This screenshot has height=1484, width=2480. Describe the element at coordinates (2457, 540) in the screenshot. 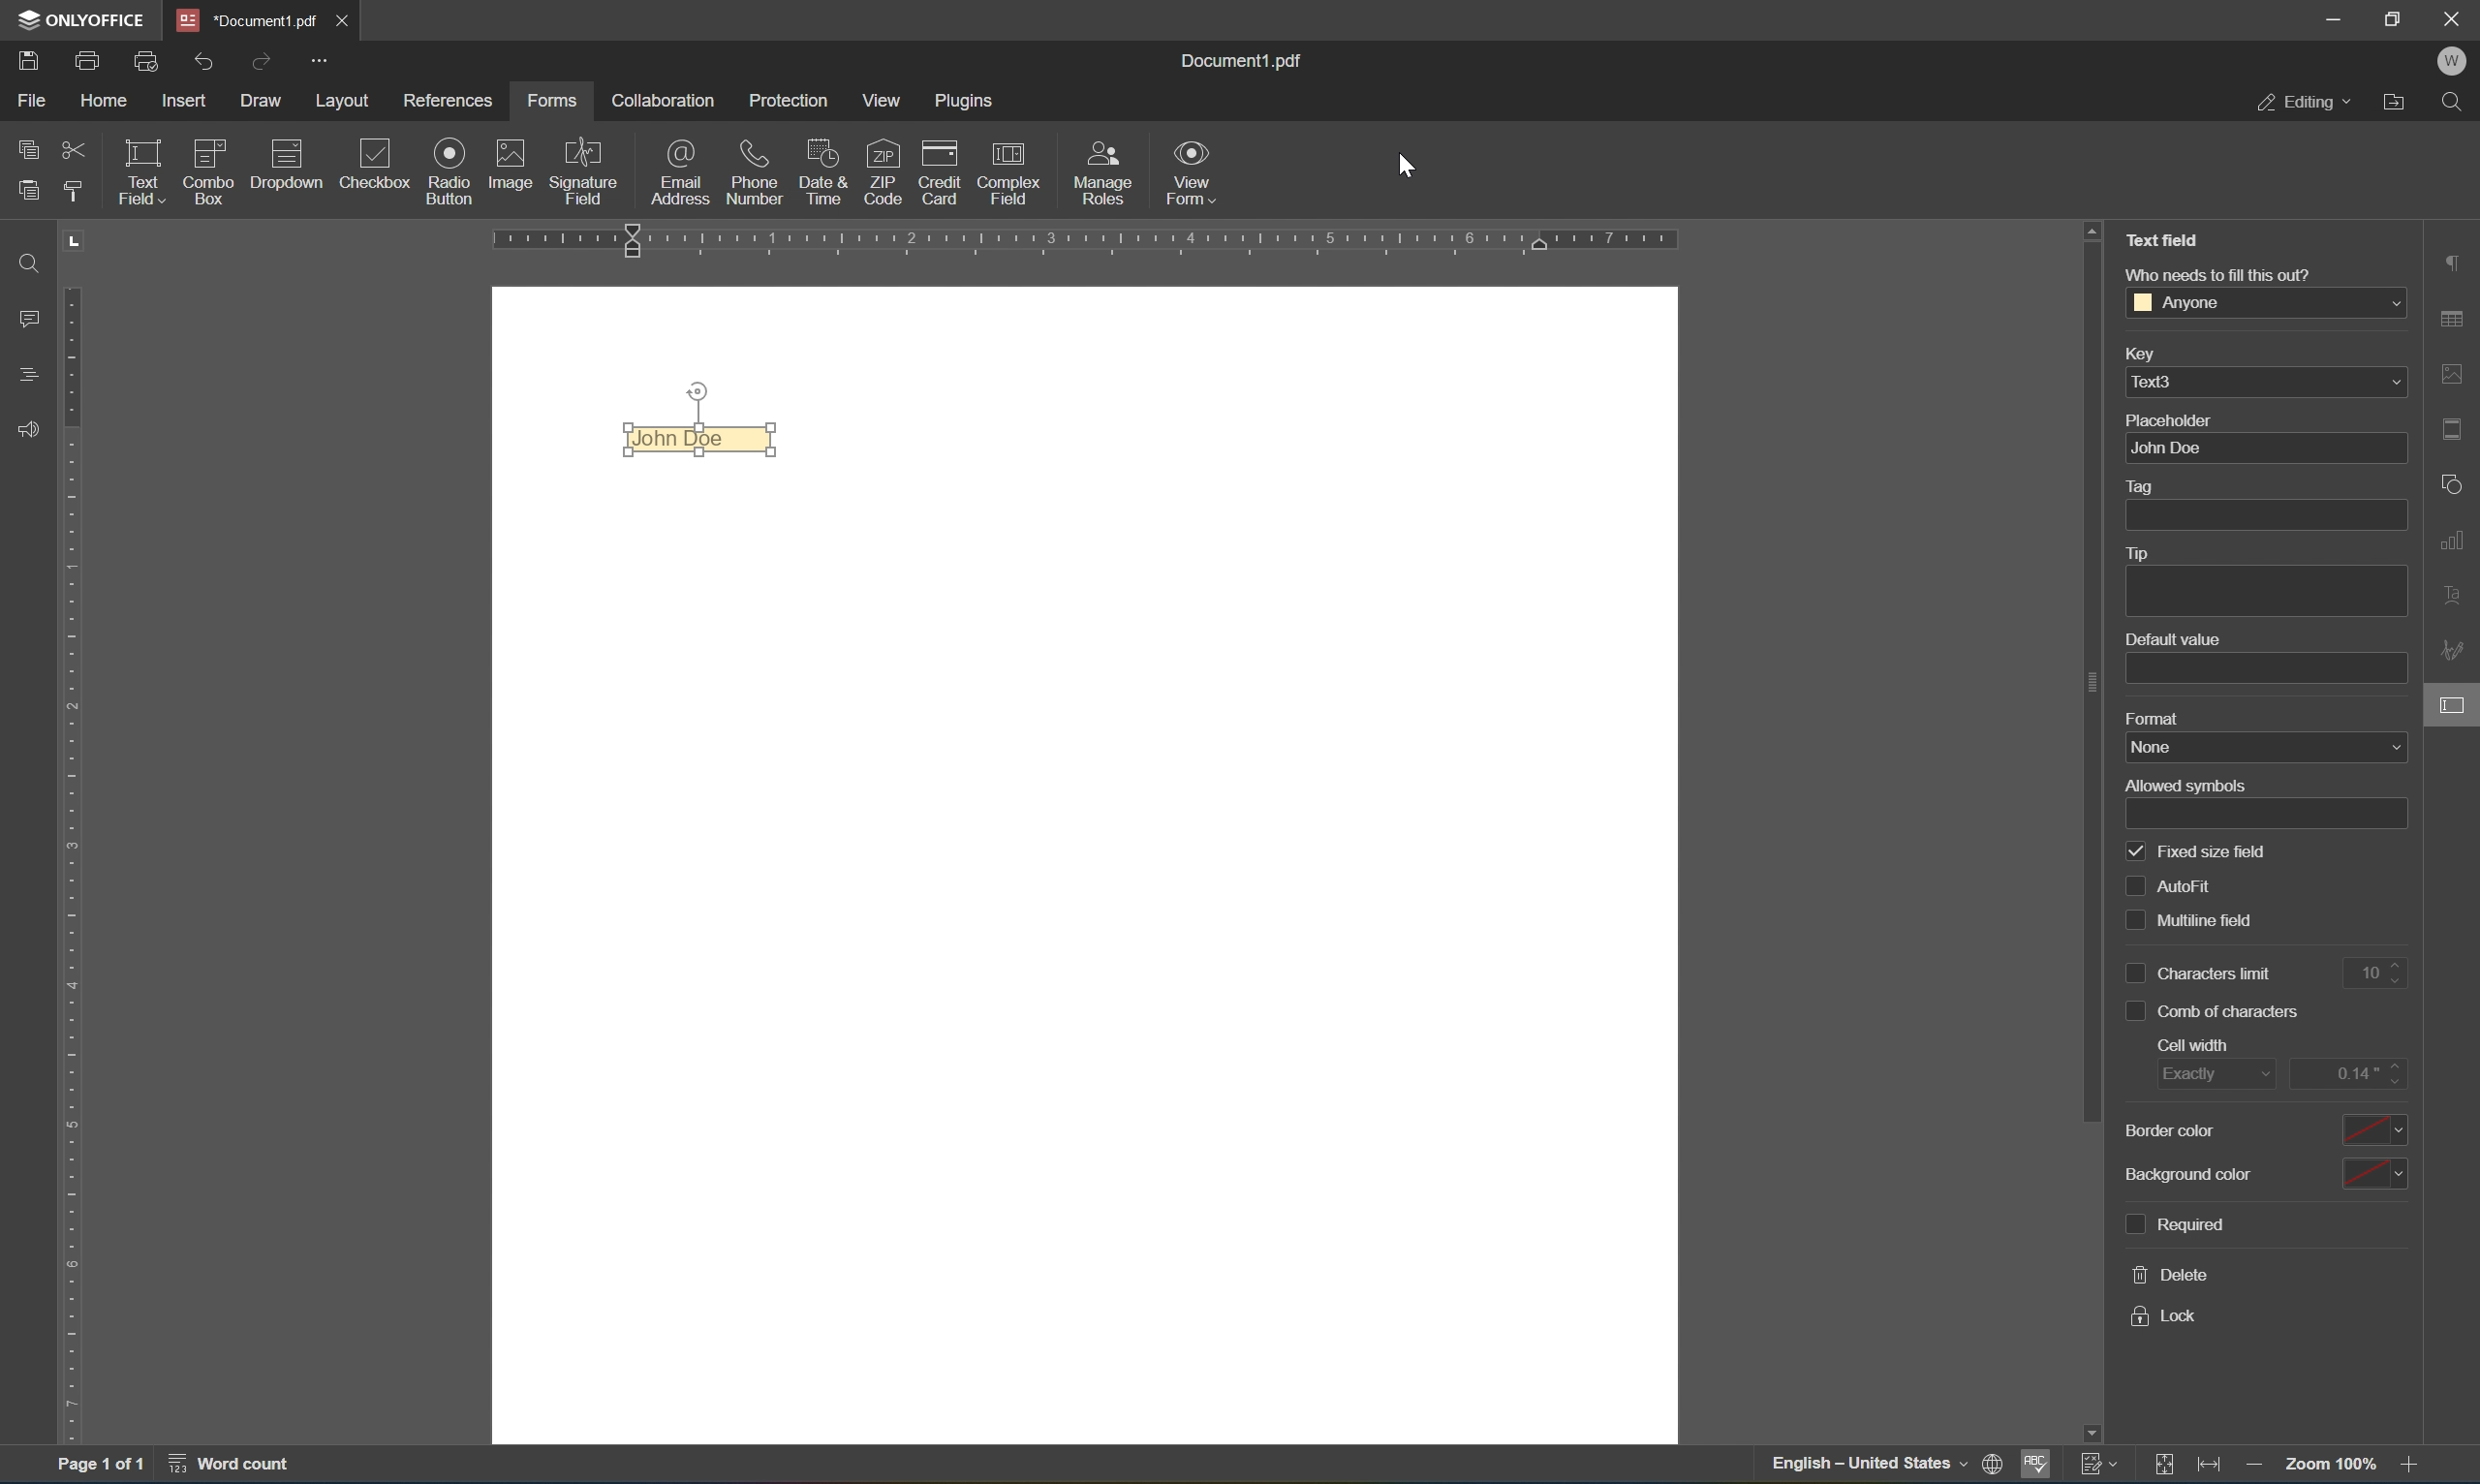

I see `chart settings` at that location.